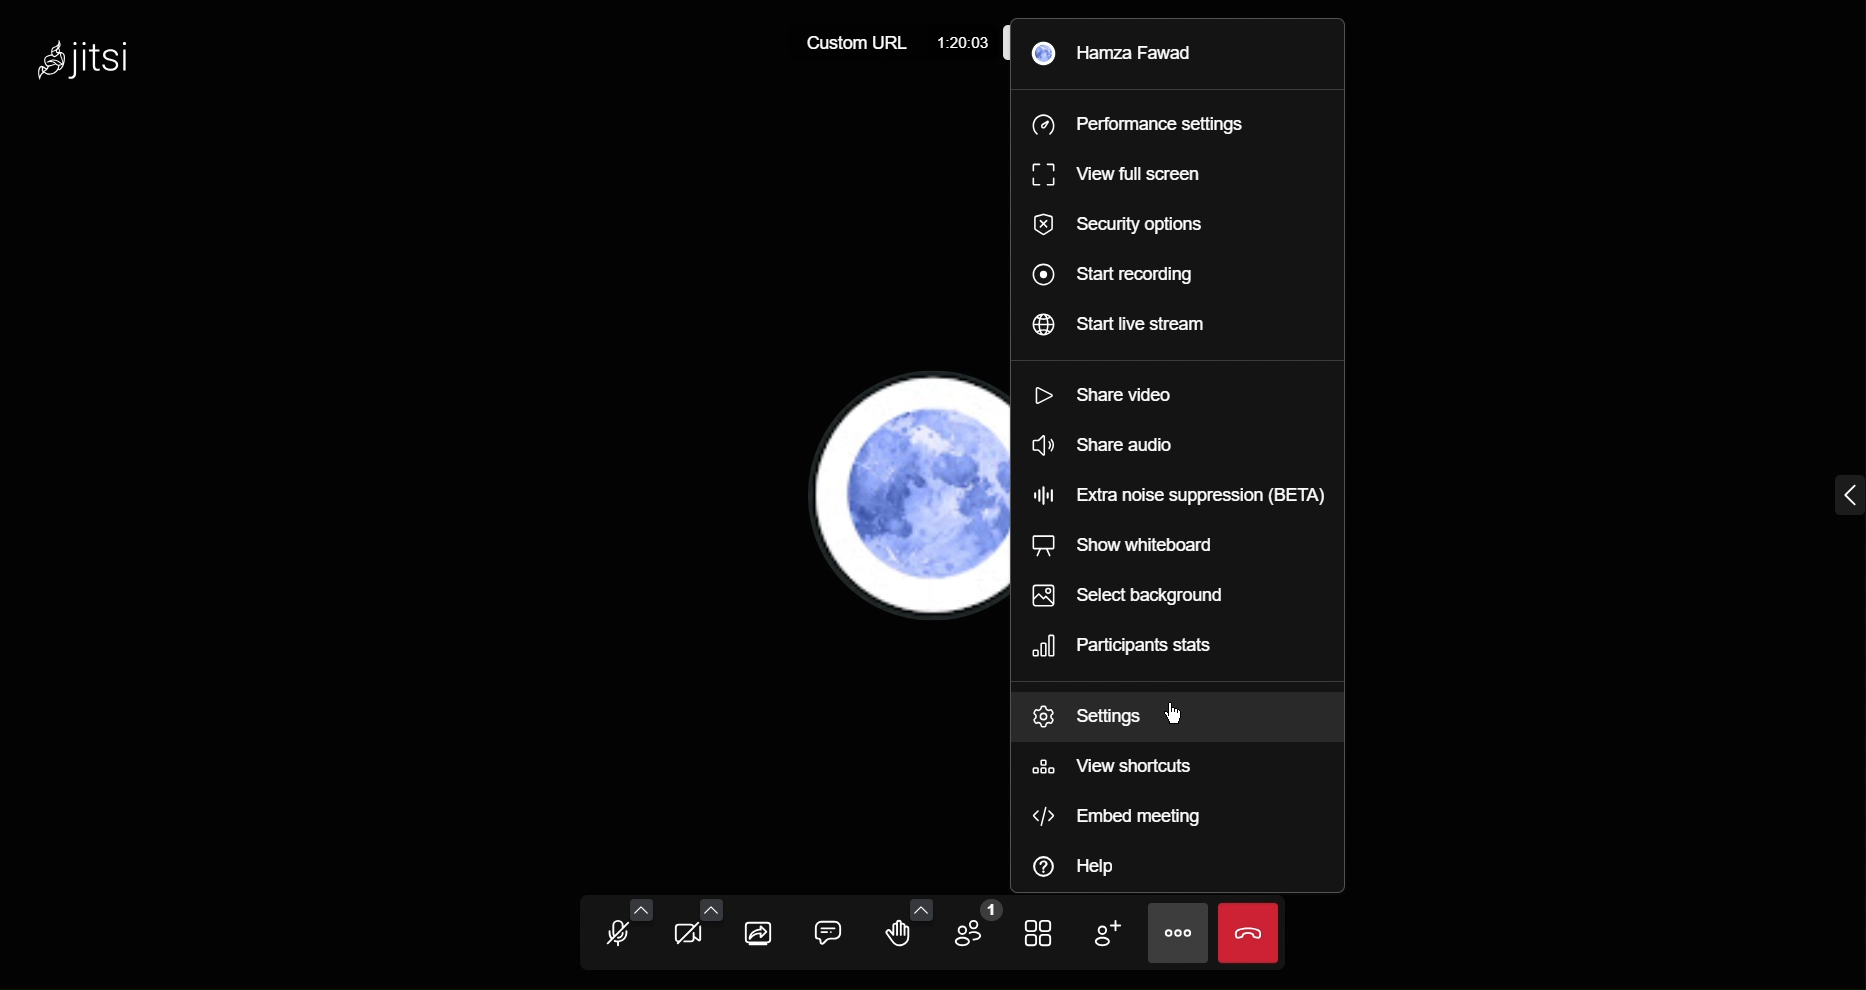 The image size is (1866, 990). I want to click on Hamza Fawad, so click(1133, 55).